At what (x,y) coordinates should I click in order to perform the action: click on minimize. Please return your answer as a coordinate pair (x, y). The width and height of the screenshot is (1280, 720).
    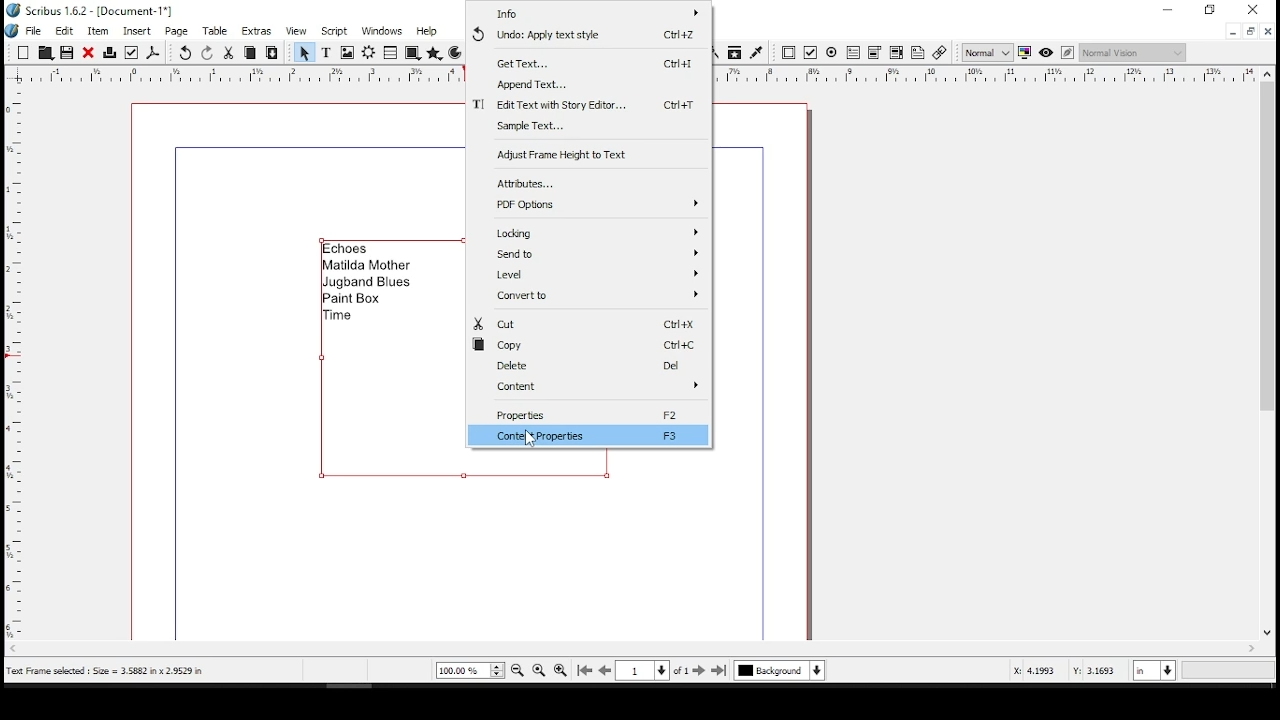
    Looking at the image, I should click on (1169, 10).